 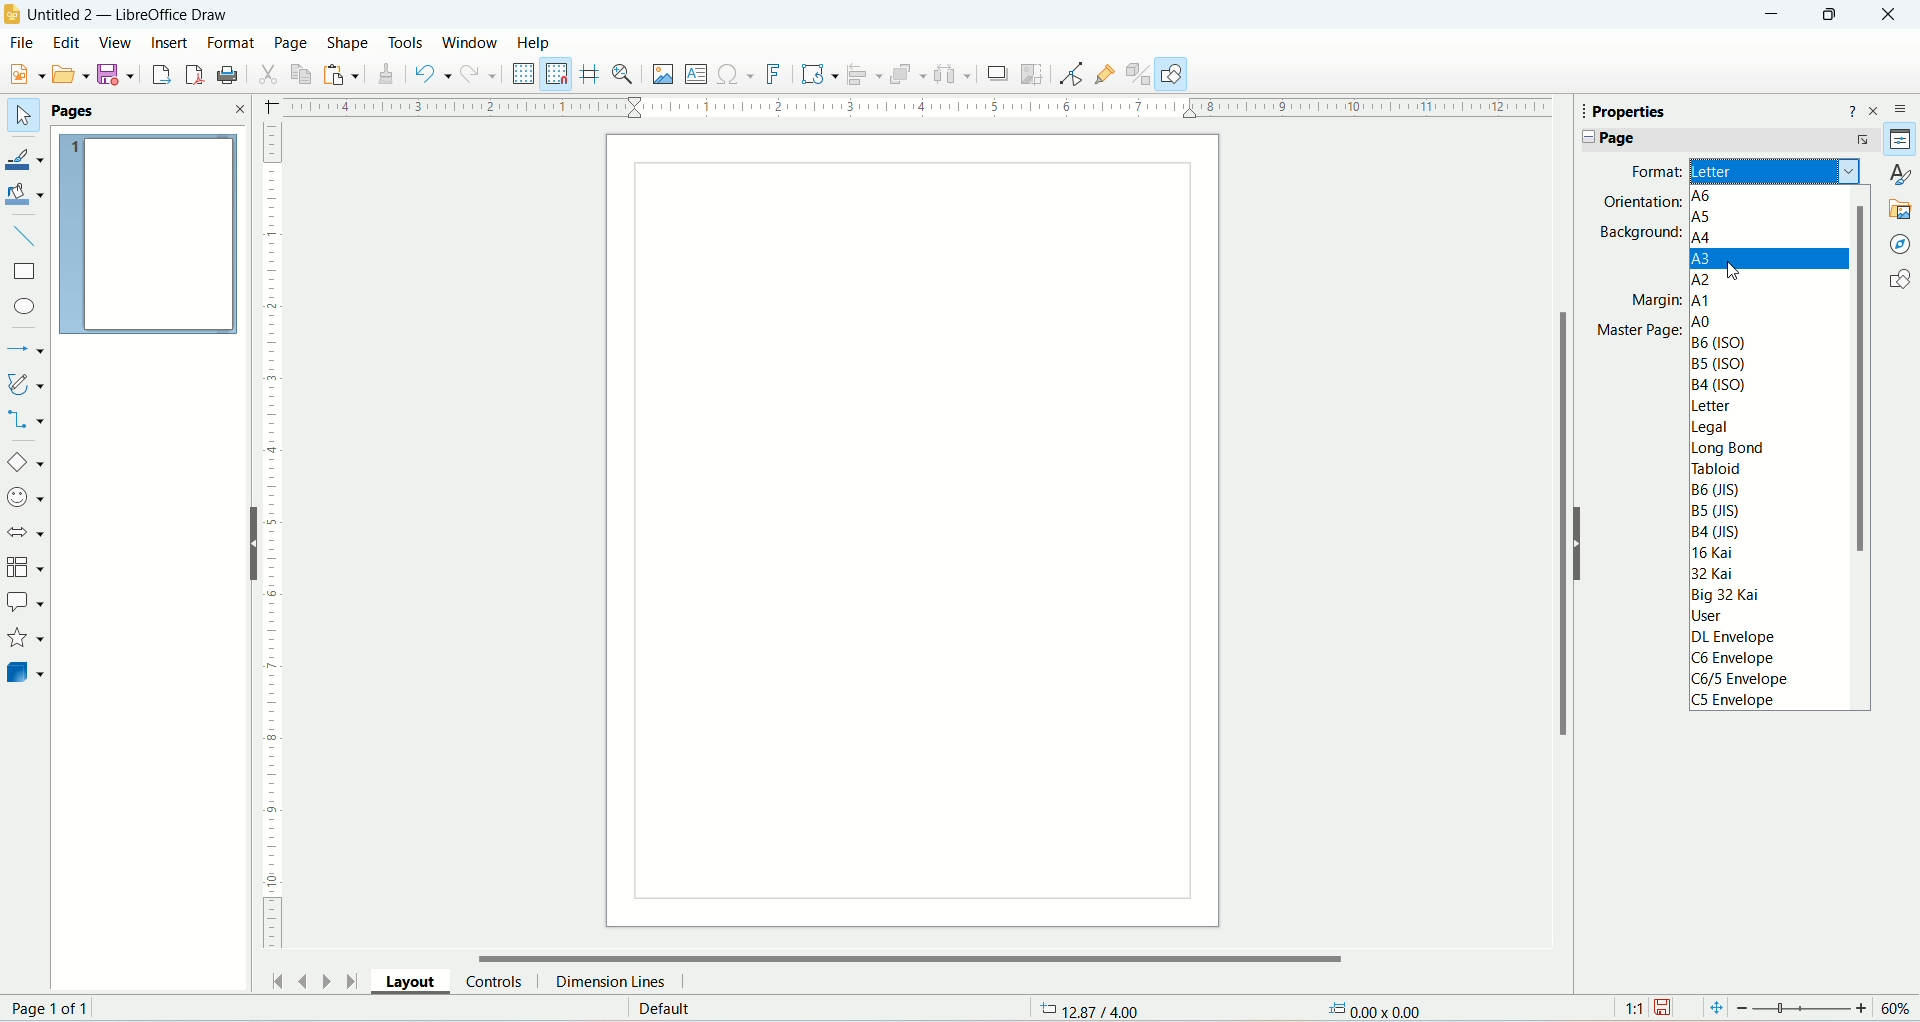 What do you see at coordinates (1667, 1008) in the screenshot?
I see `save` at bounding box center [1667, 1008].